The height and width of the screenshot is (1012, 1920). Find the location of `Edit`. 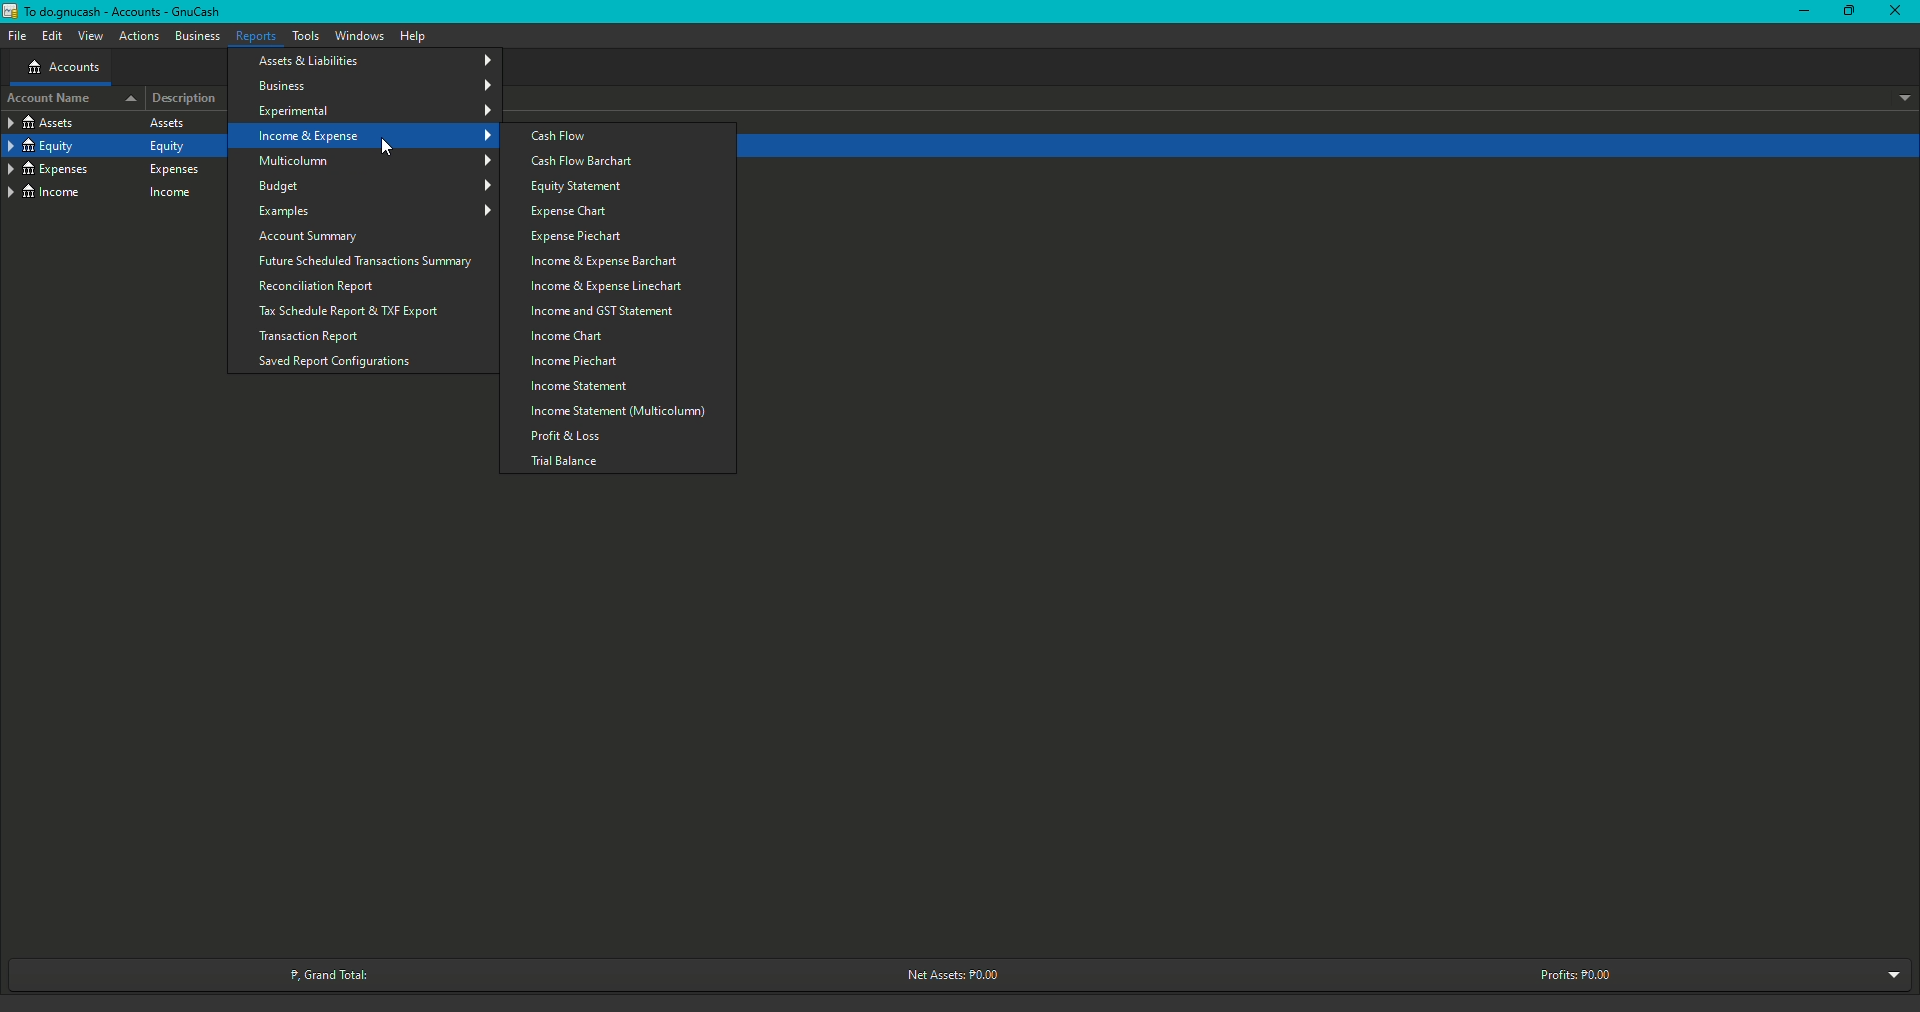

Edit is located at coordinates (52, 36).